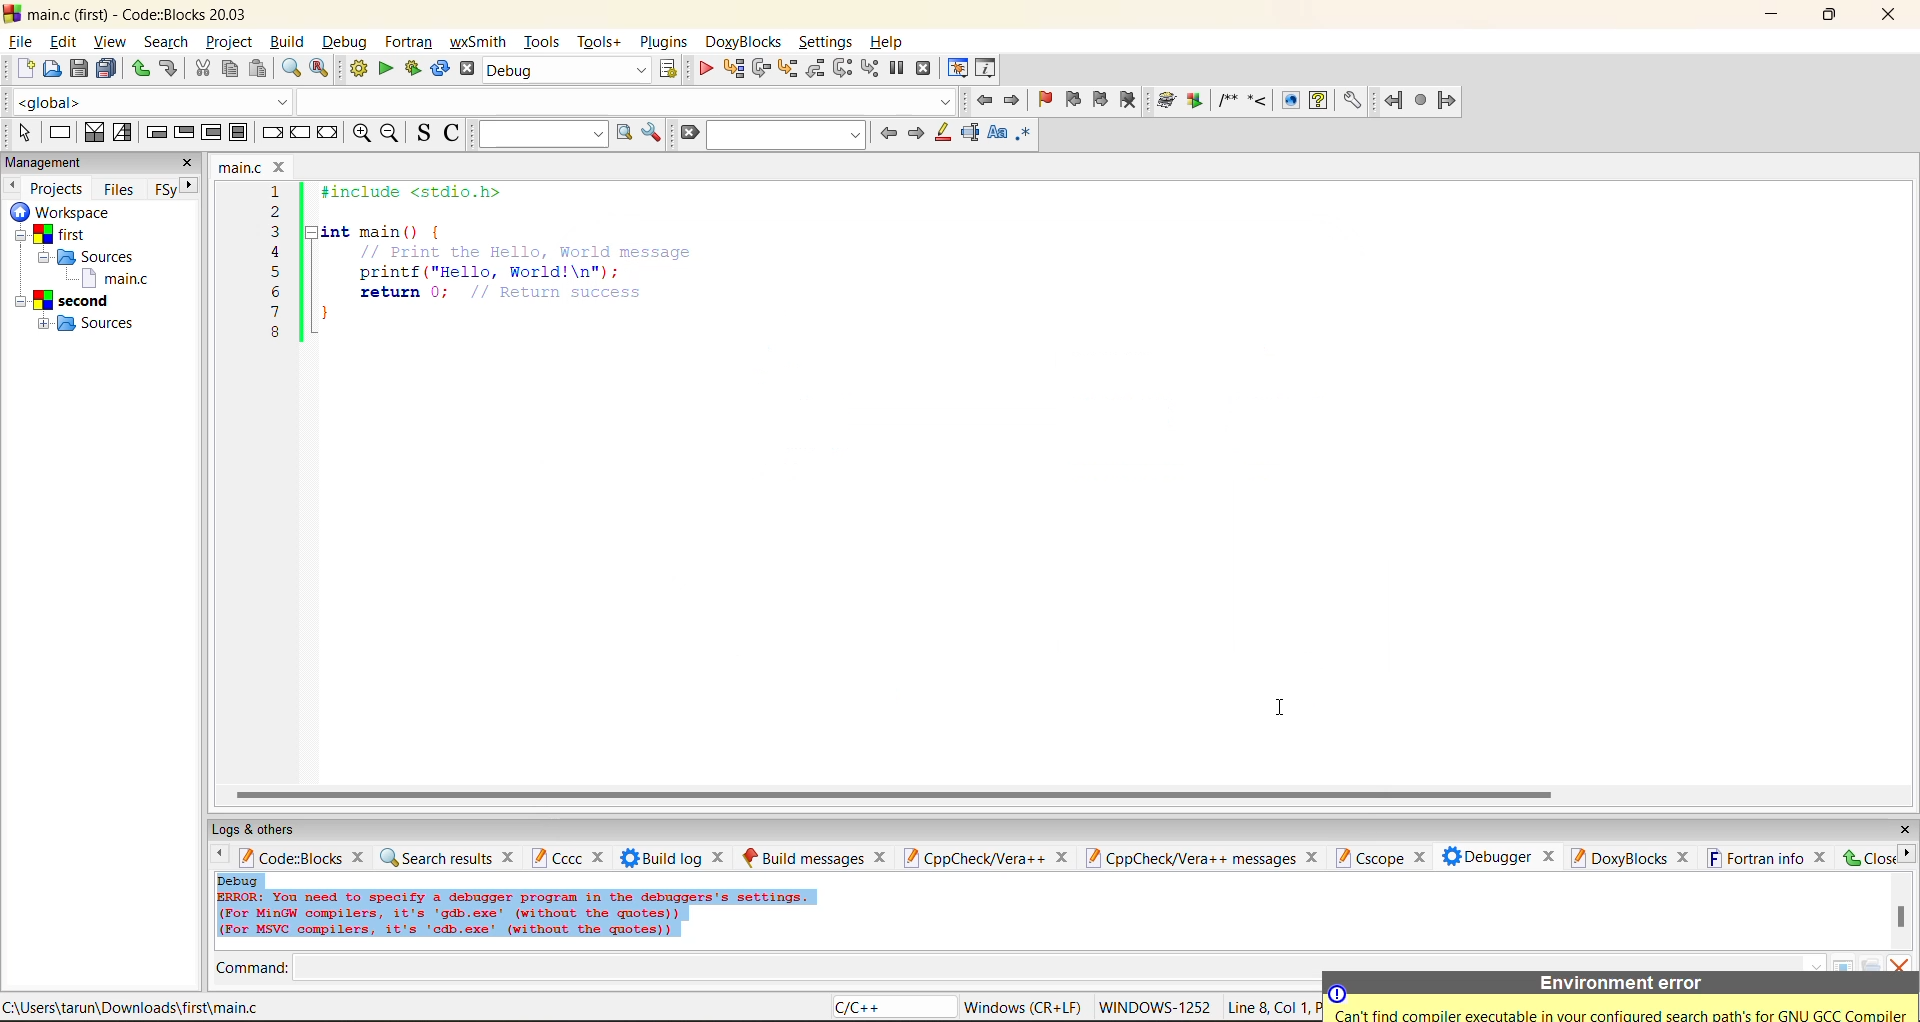 The width and height of the screenshot is (1920, 1022). What do you see at coordinates (1188, 858) in the screenshot?
I see `cppcheck/vera++ messages` at bounding box center [1188, 858].